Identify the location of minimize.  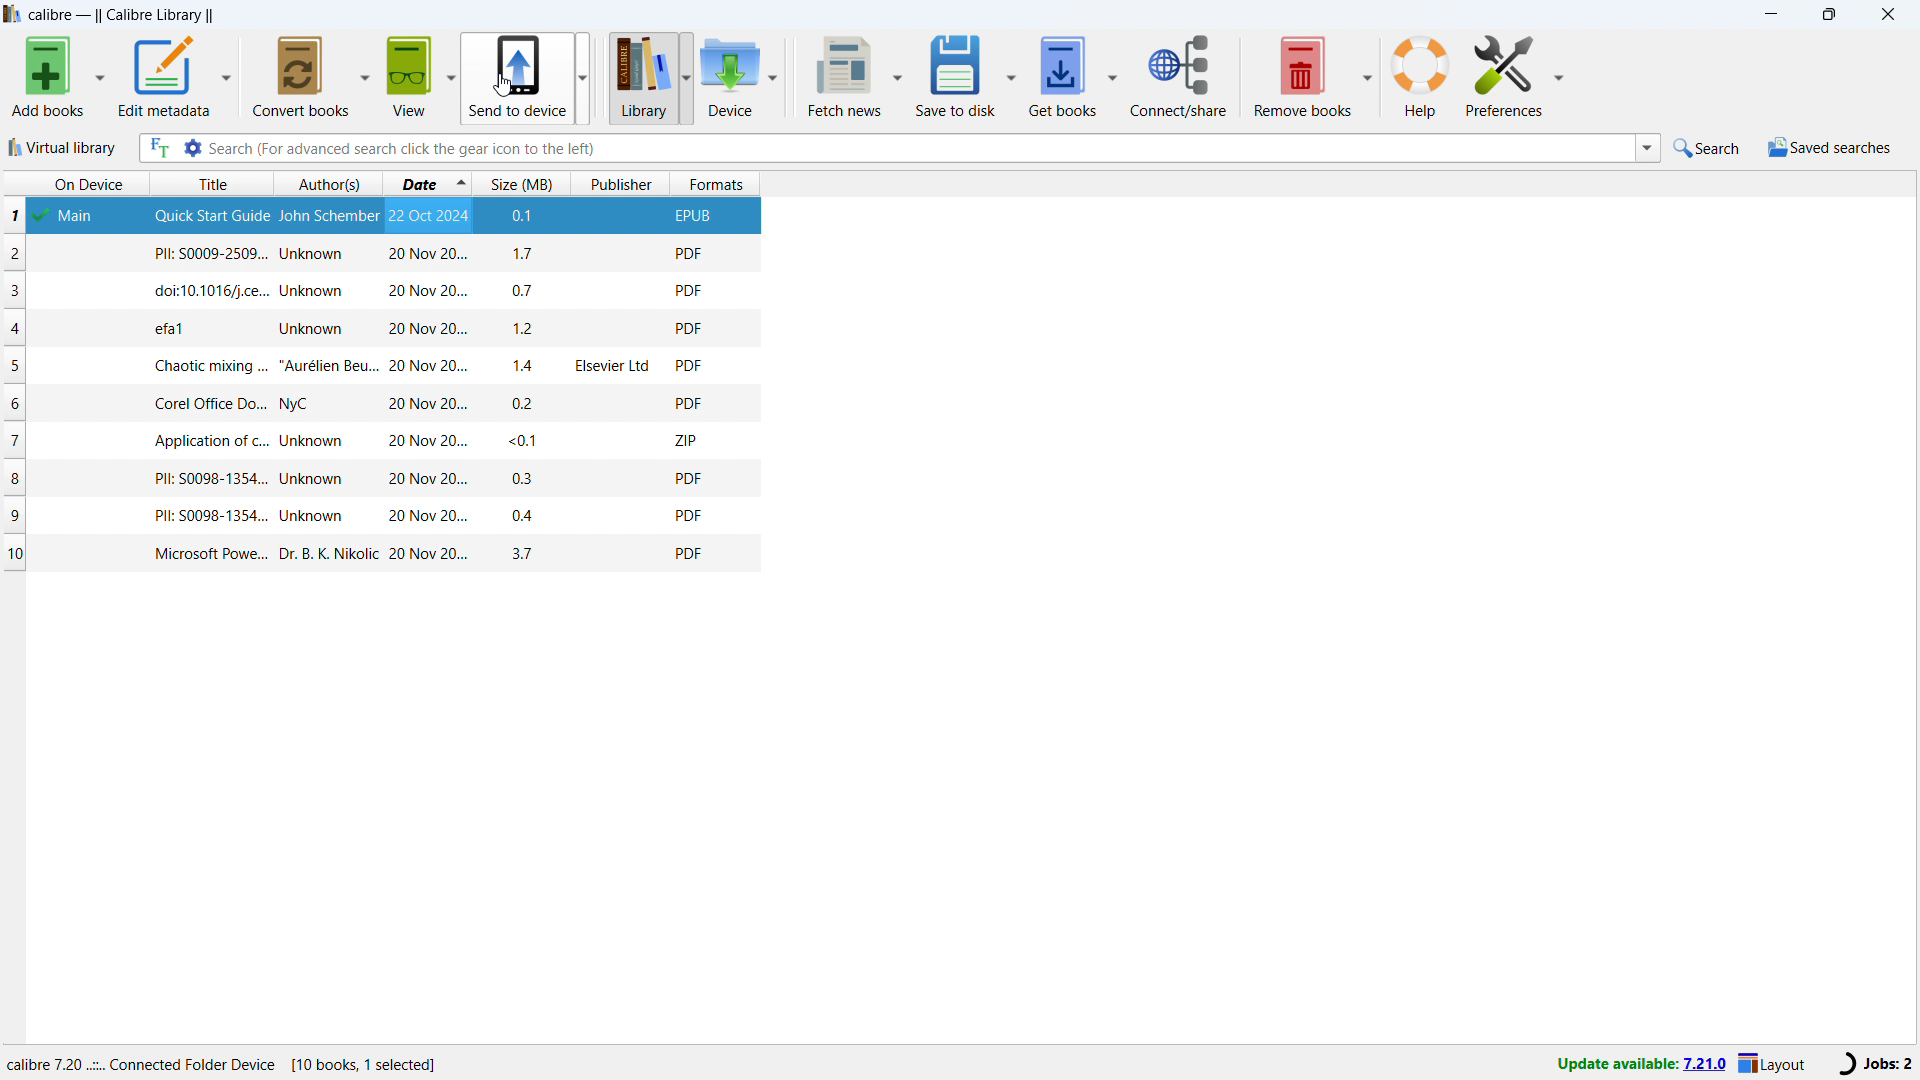
(1770, 16).